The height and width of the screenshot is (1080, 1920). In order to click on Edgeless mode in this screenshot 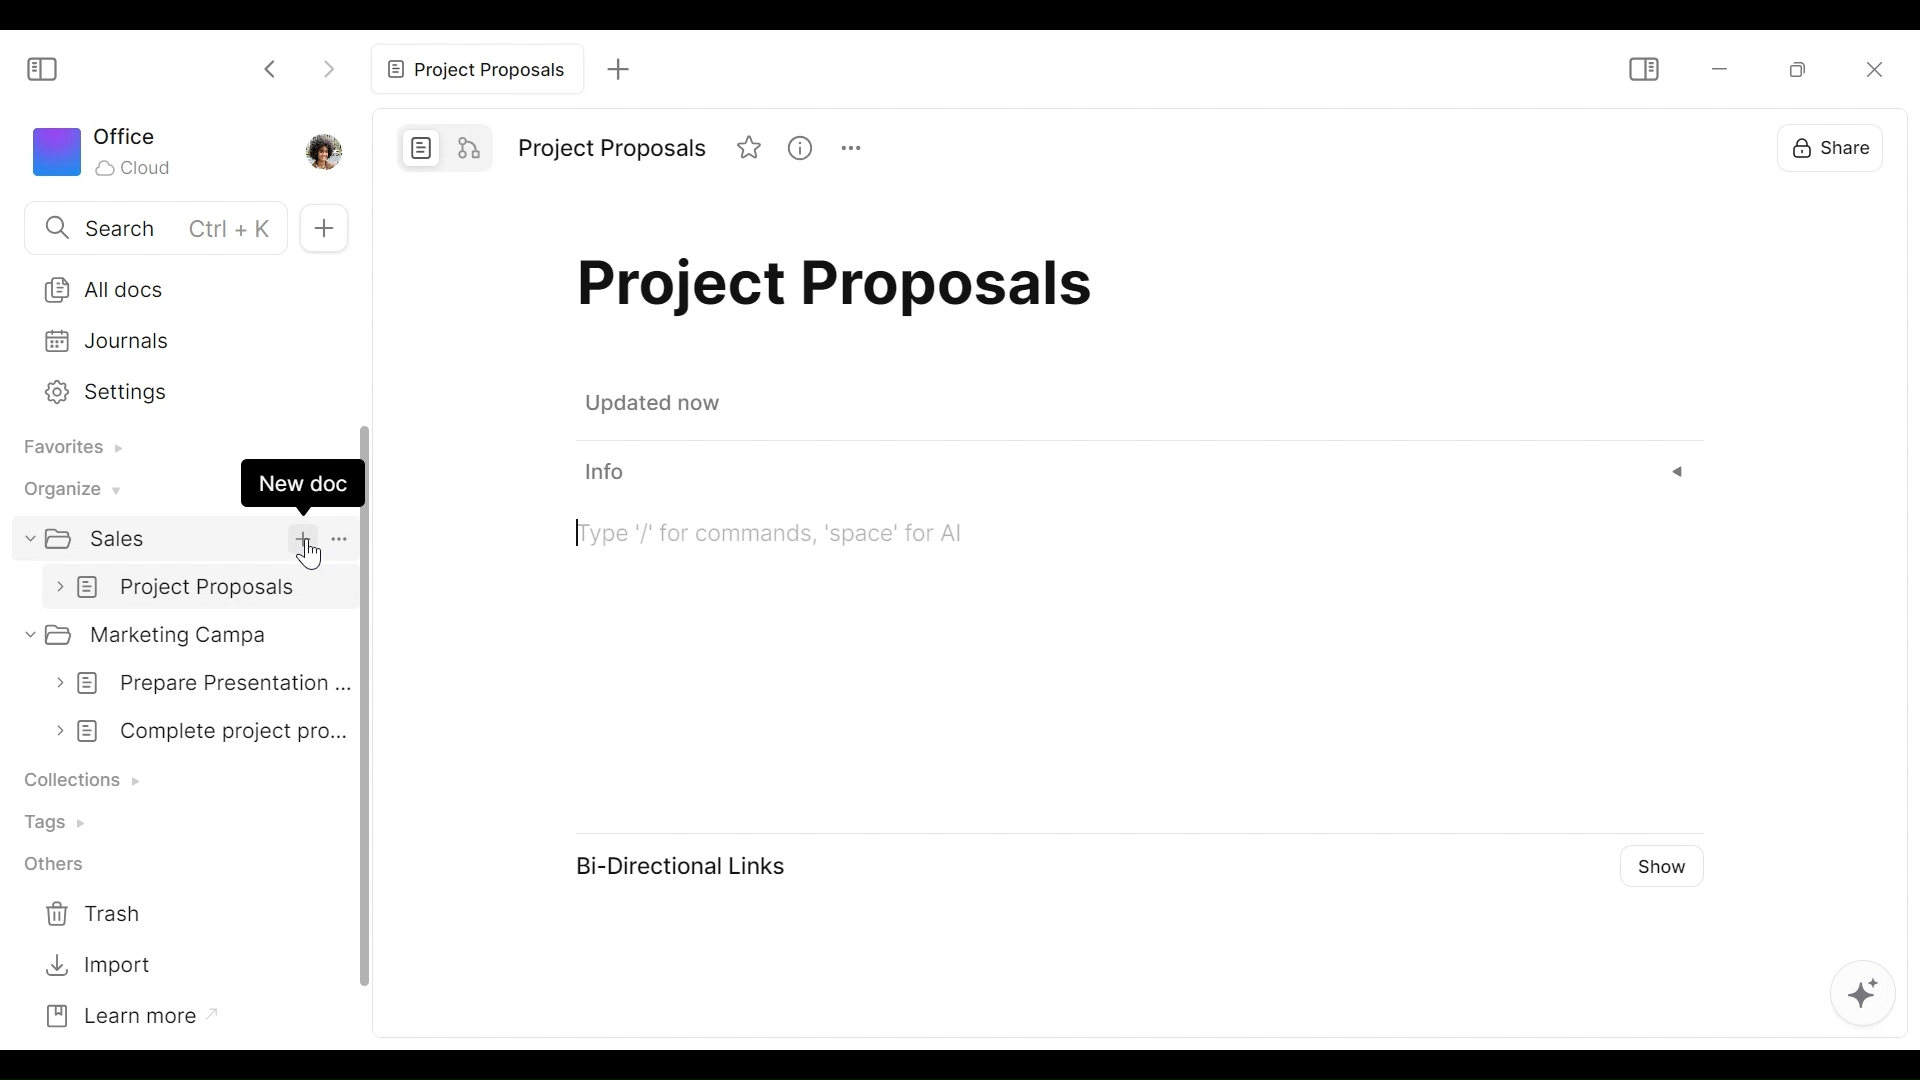, I will do `click(471, 148)`.